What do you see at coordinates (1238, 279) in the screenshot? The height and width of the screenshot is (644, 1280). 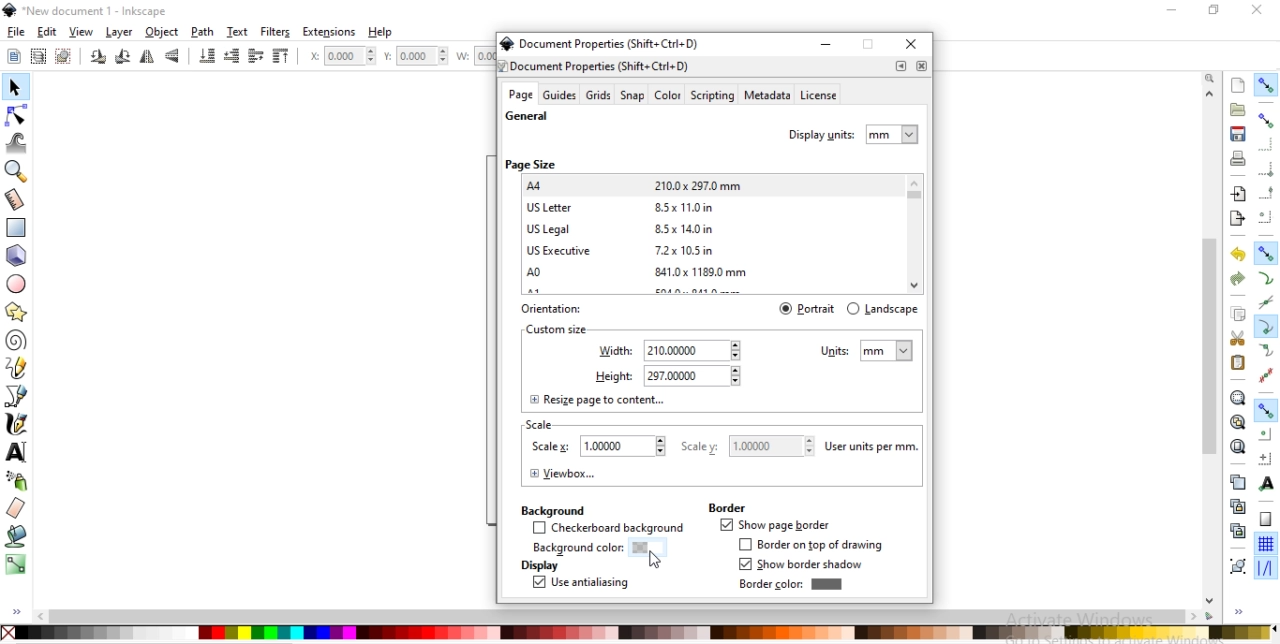 I see `redo` at bounding box center [1238, 279].